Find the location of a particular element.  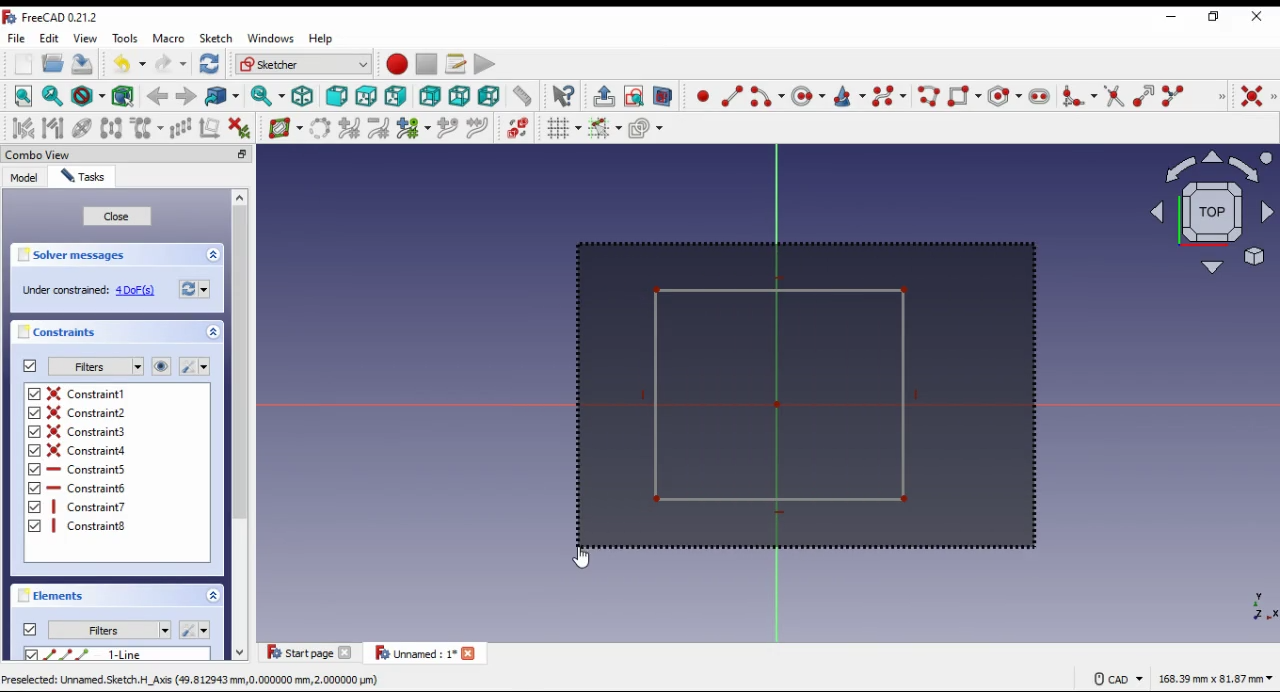

delete all constraints is located at coordinates (239, 129).